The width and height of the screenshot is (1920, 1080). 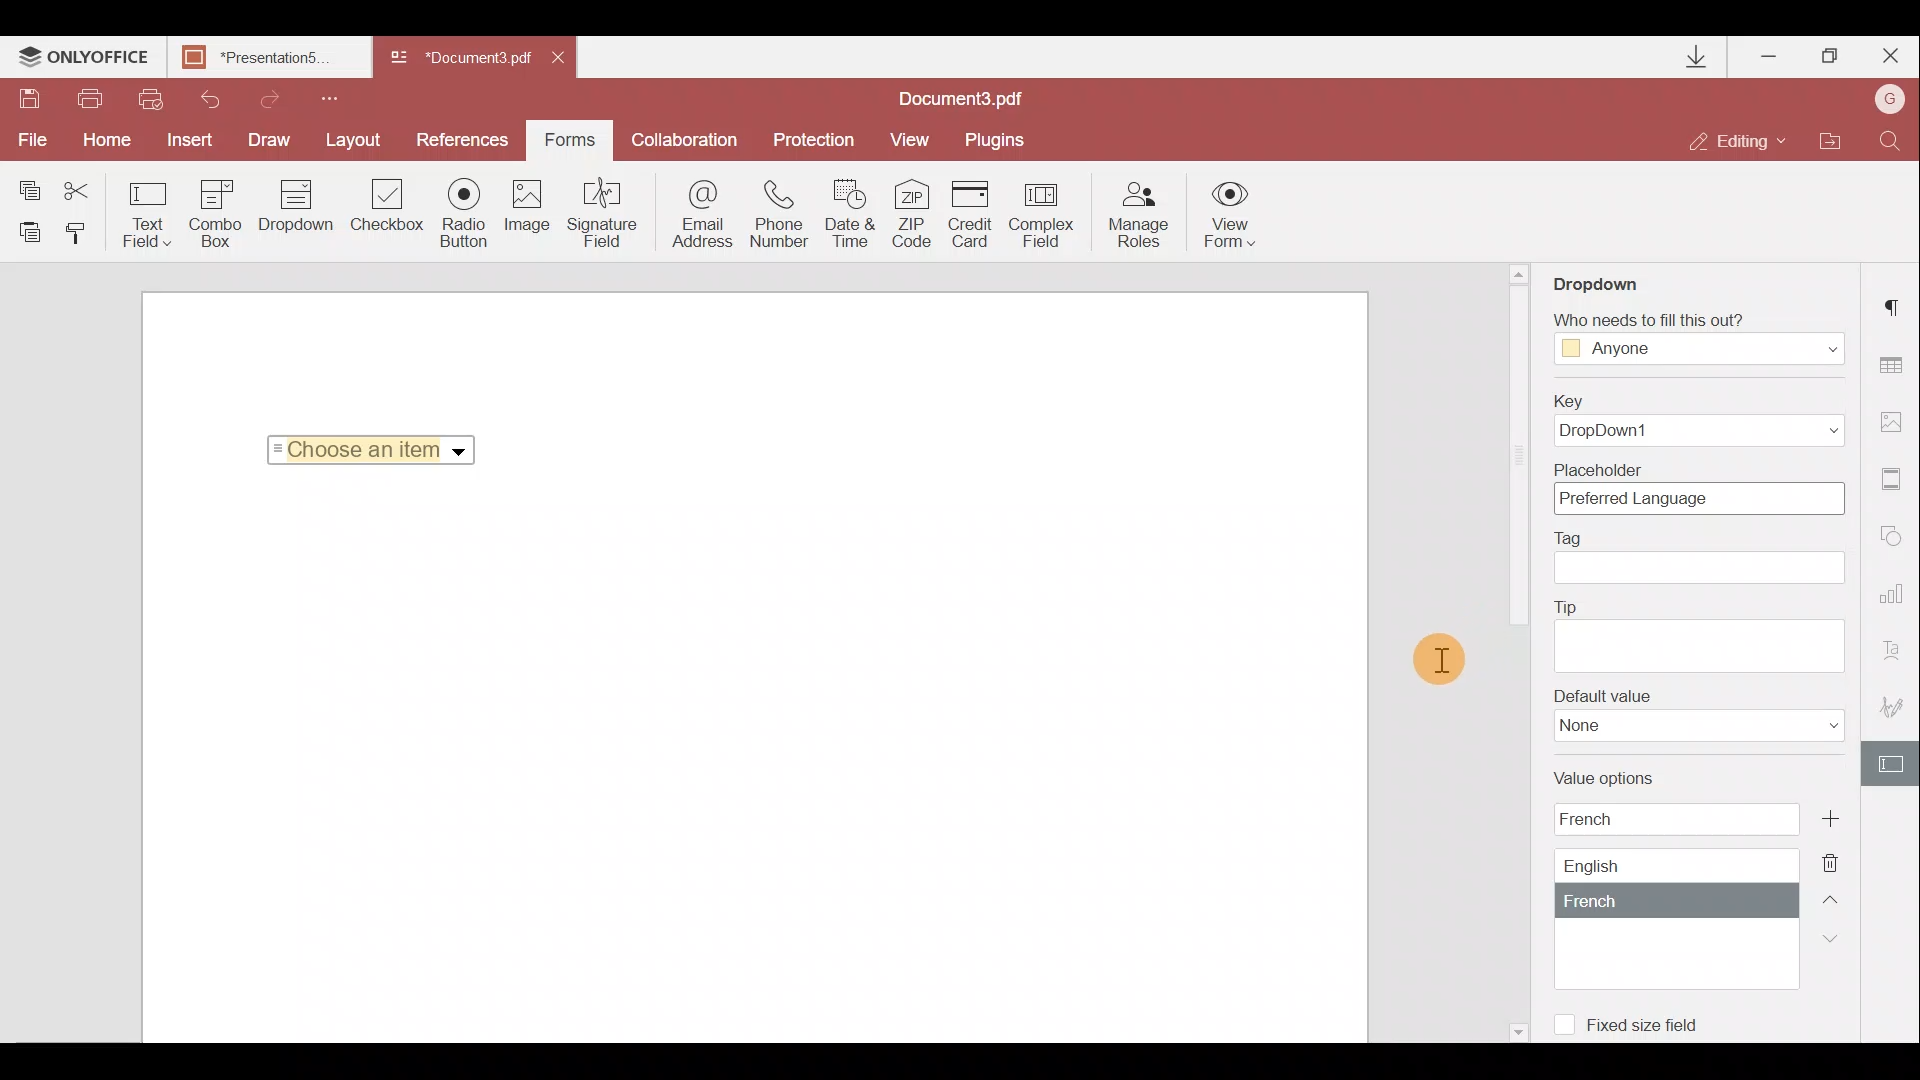 I want to click on Date & time, so click(x=852, y=217).